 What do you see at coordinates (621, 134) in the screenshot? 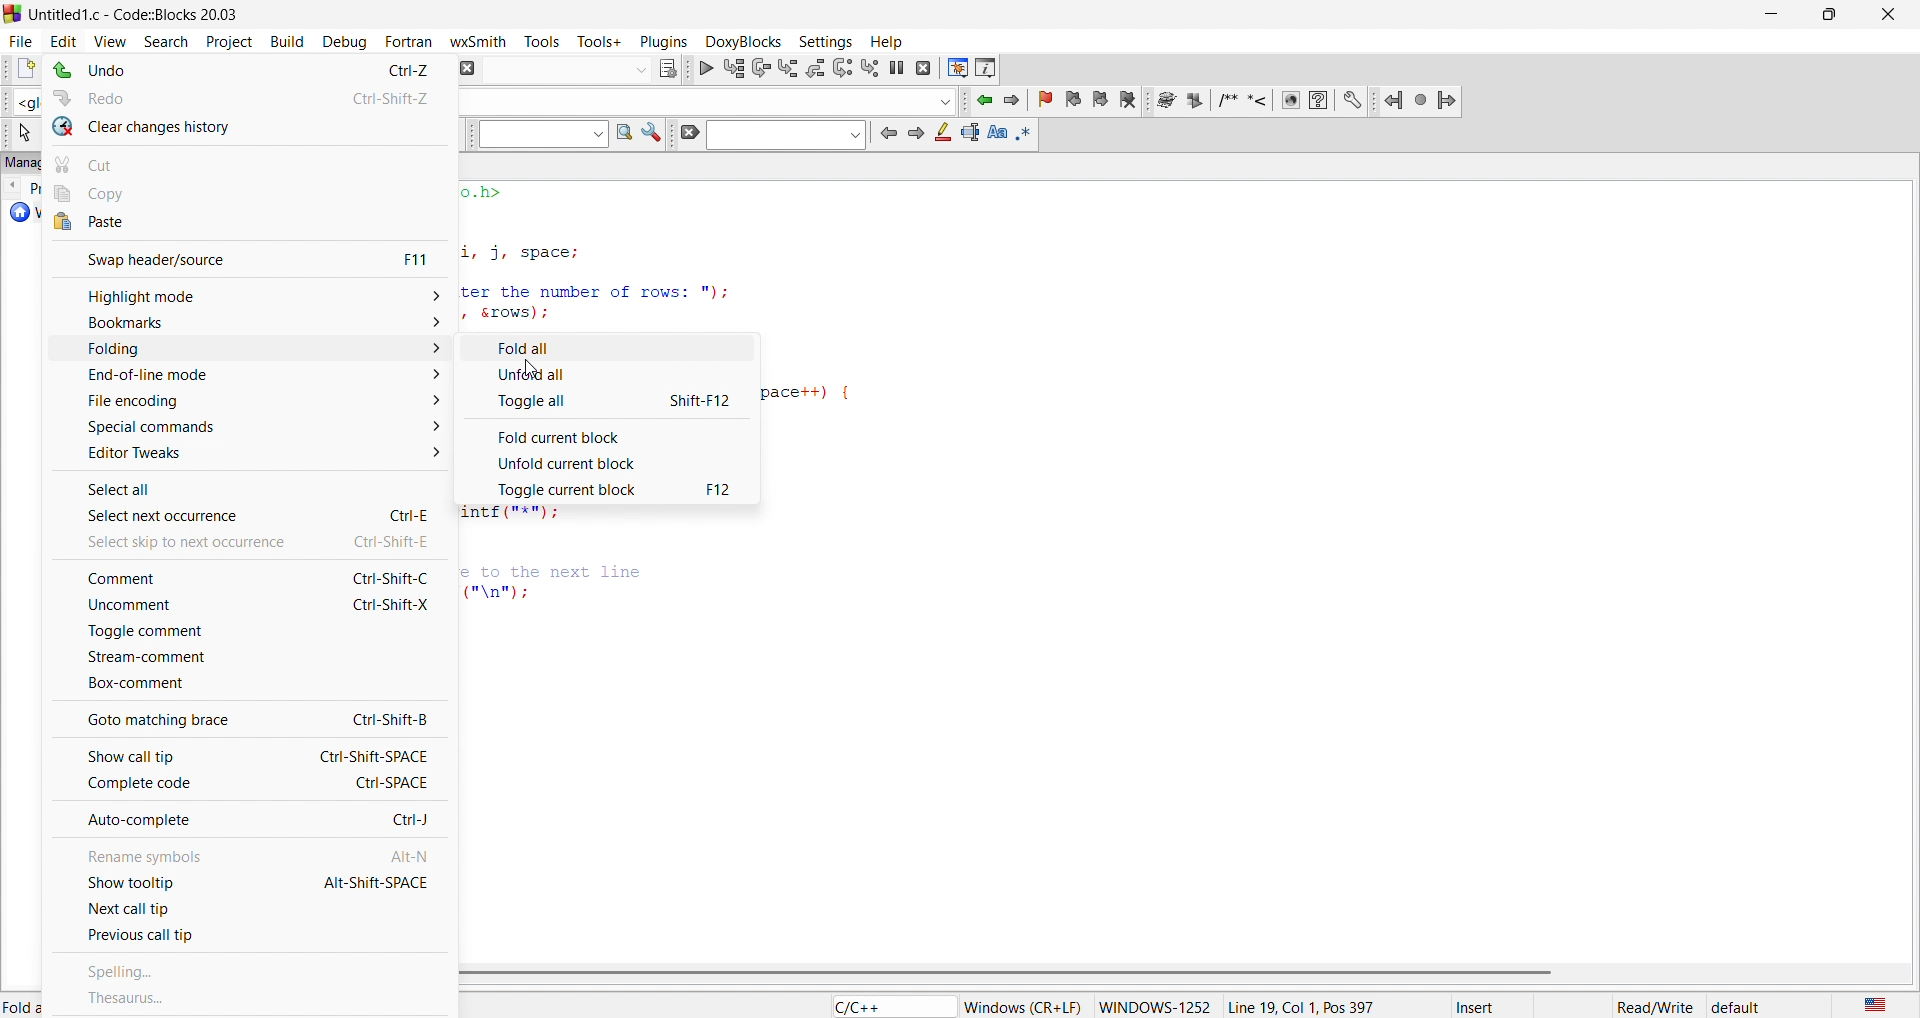
I see `find in page` at bounding box center [621, 134].